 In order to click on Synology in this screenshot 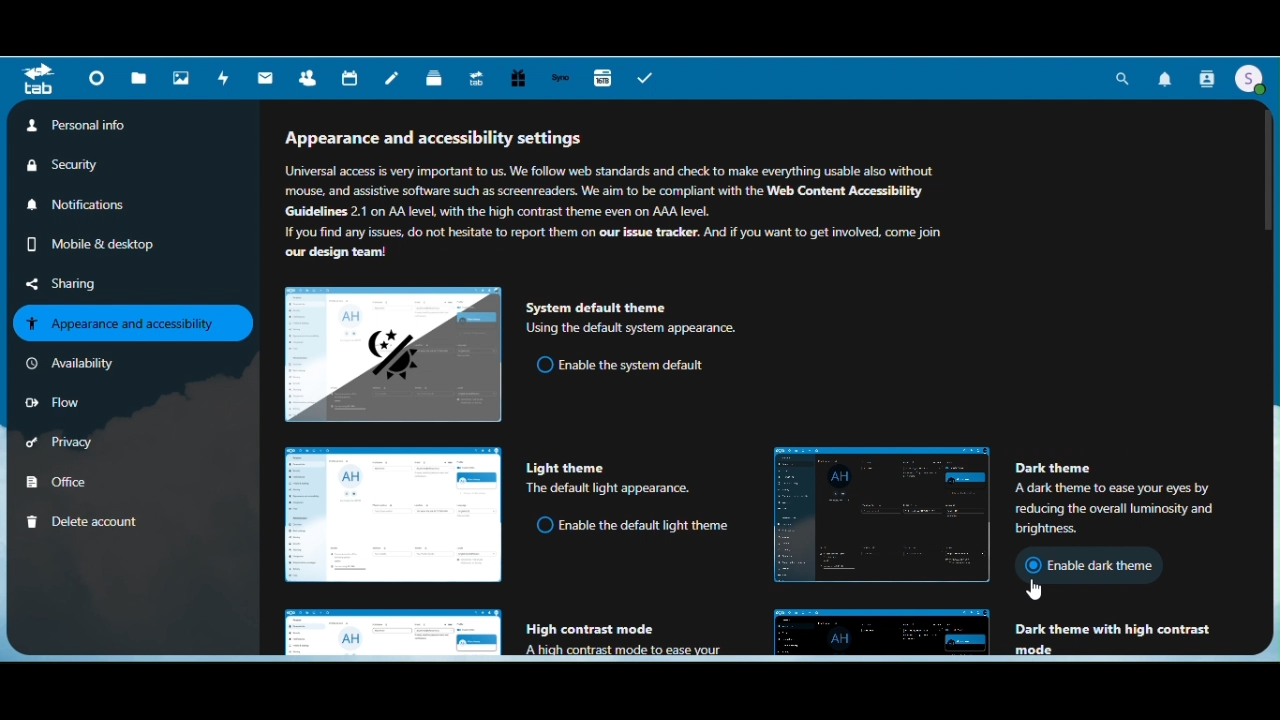, I will do `click(563, 79)`.